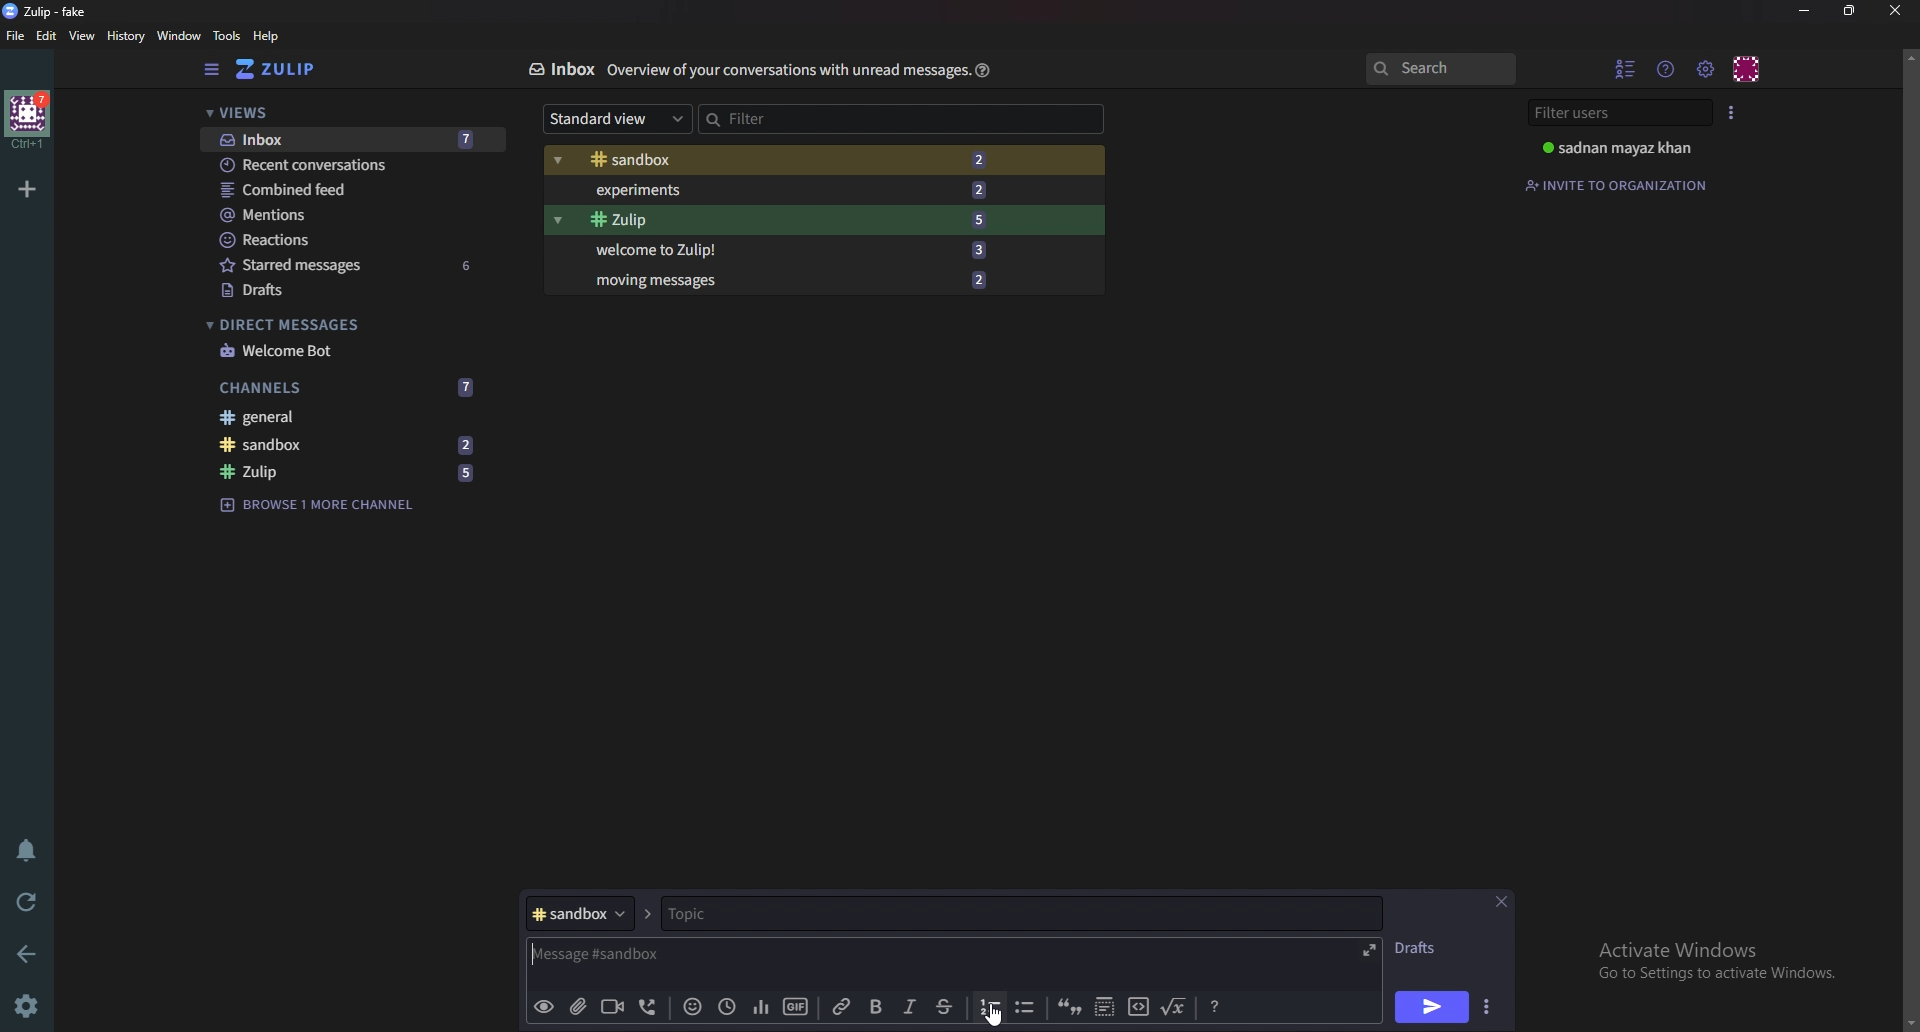 The image size is (1920, 1032). What do you see at coordinates (1440, 70) in the screenshot?
I see `search` at bounding box center [1440, 70].